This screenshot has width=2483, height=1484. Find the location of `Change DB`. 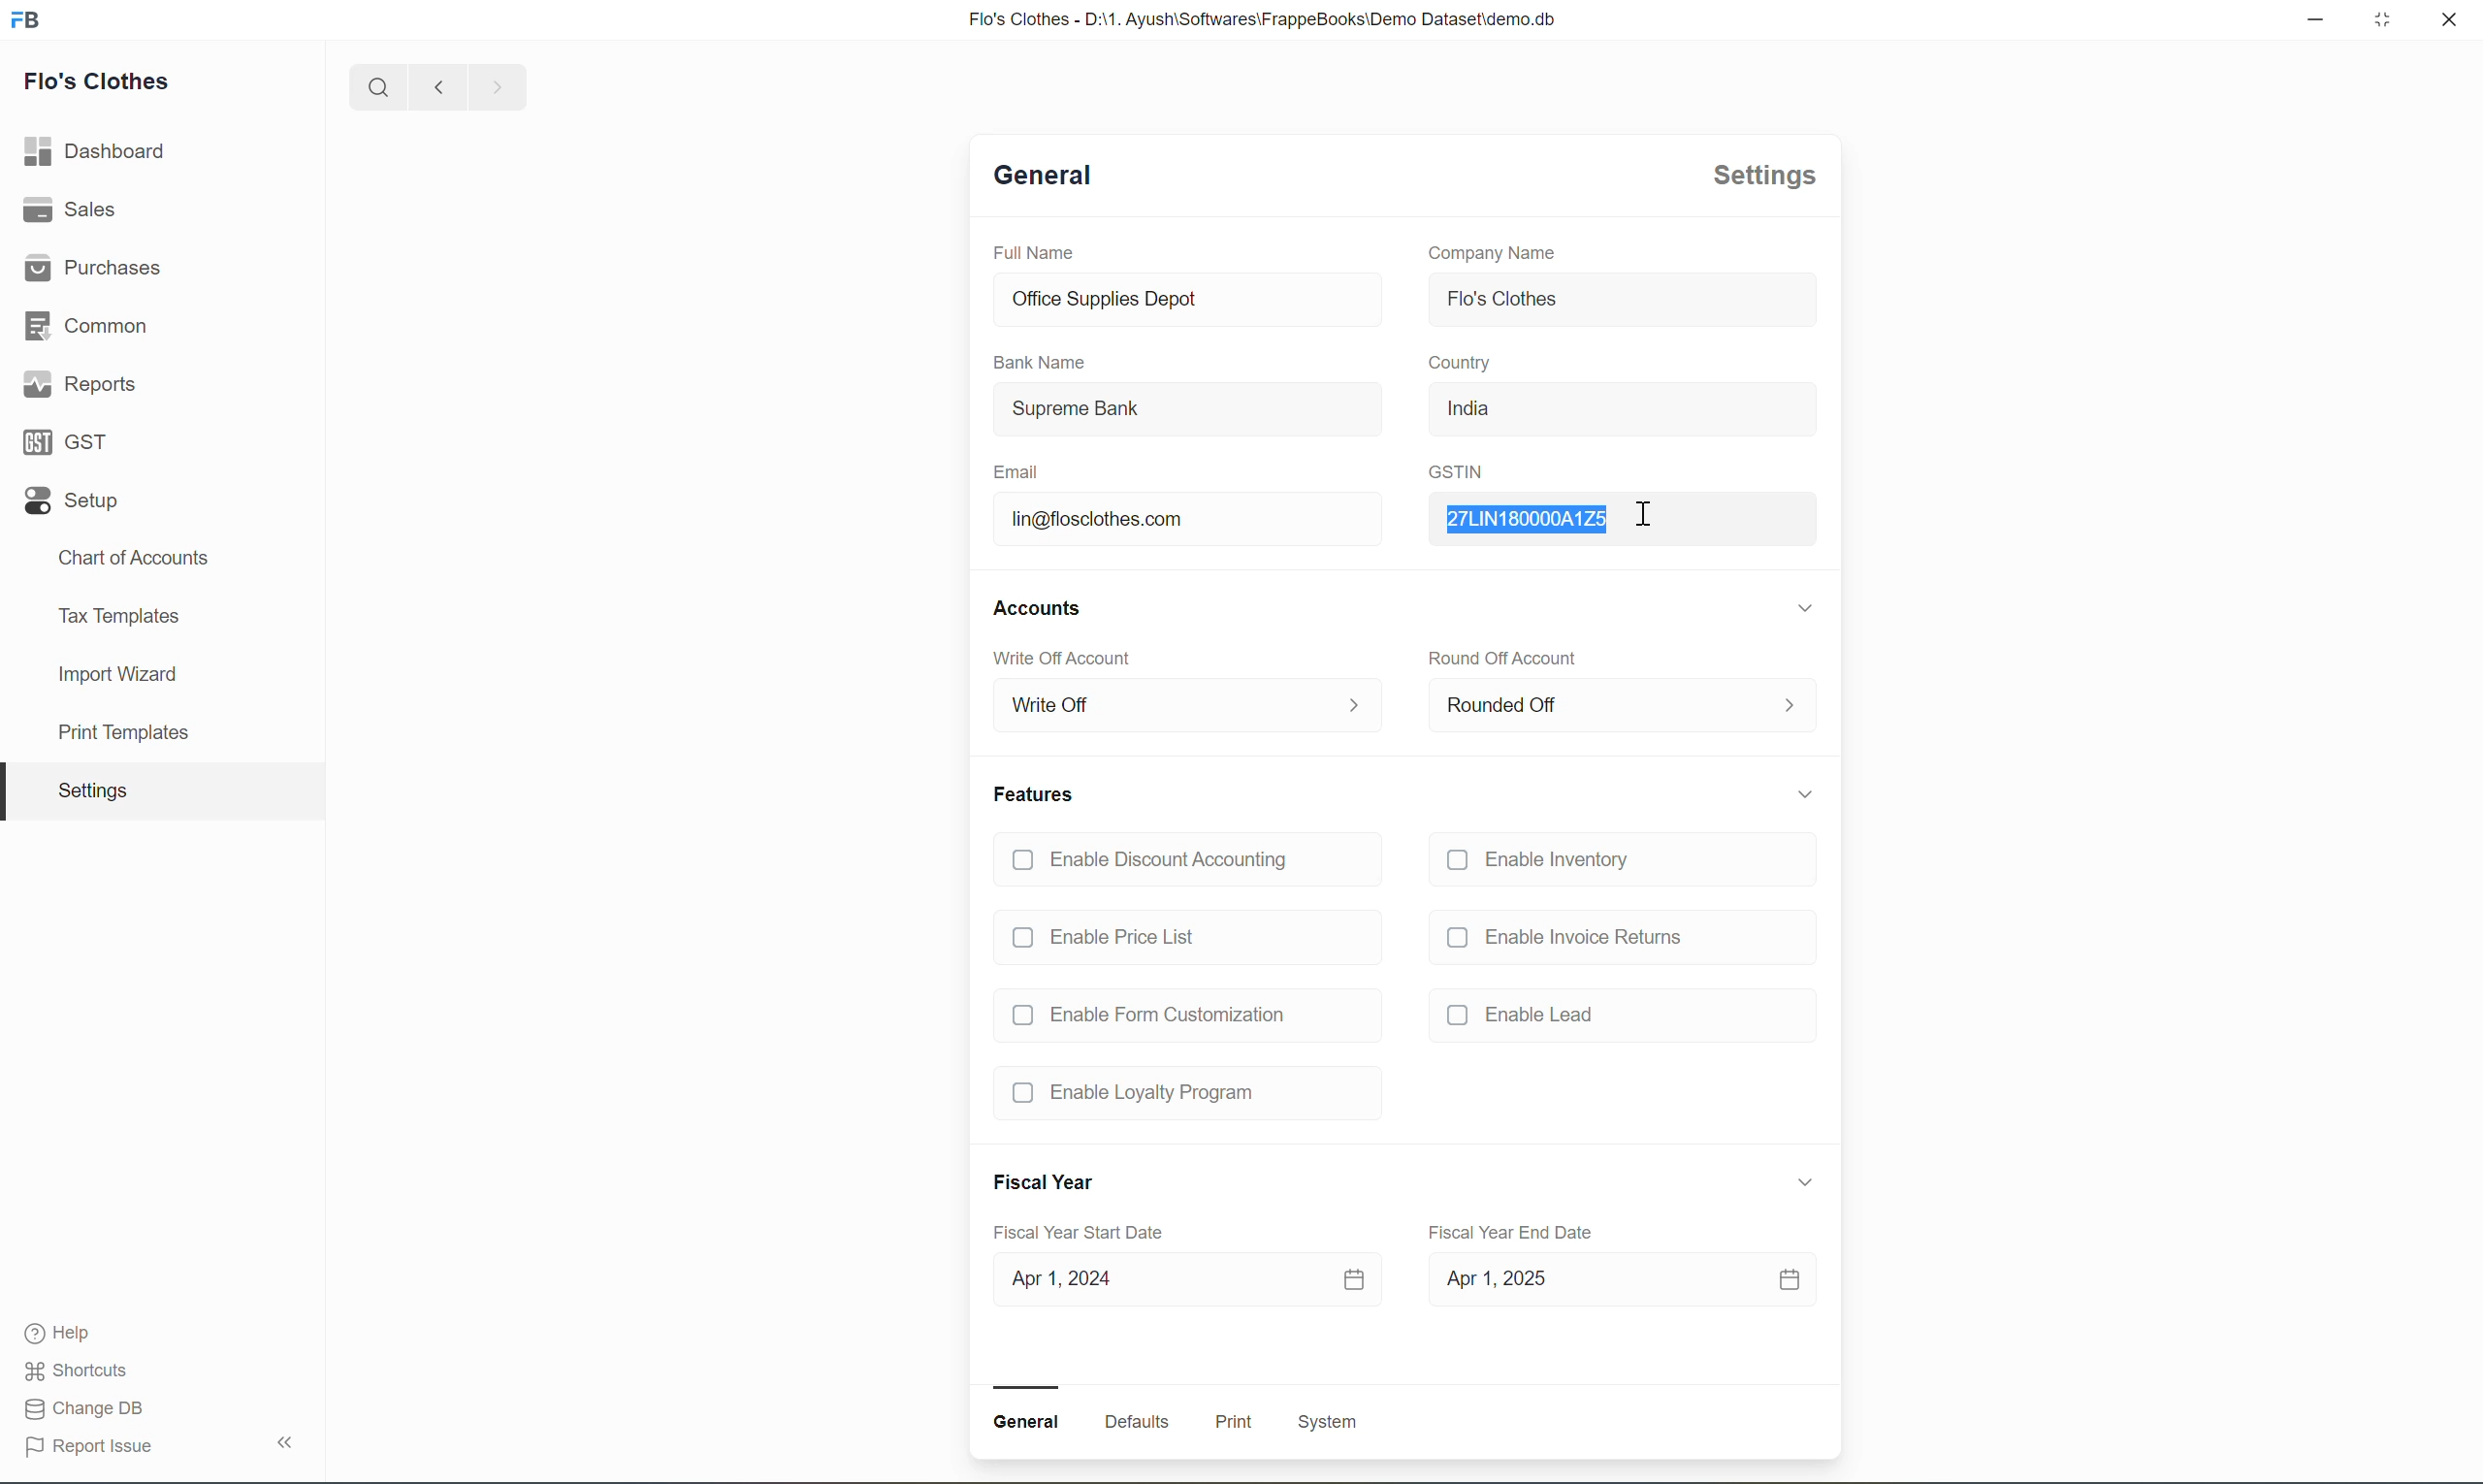

Change DB is located at coordinates (84, 1408).